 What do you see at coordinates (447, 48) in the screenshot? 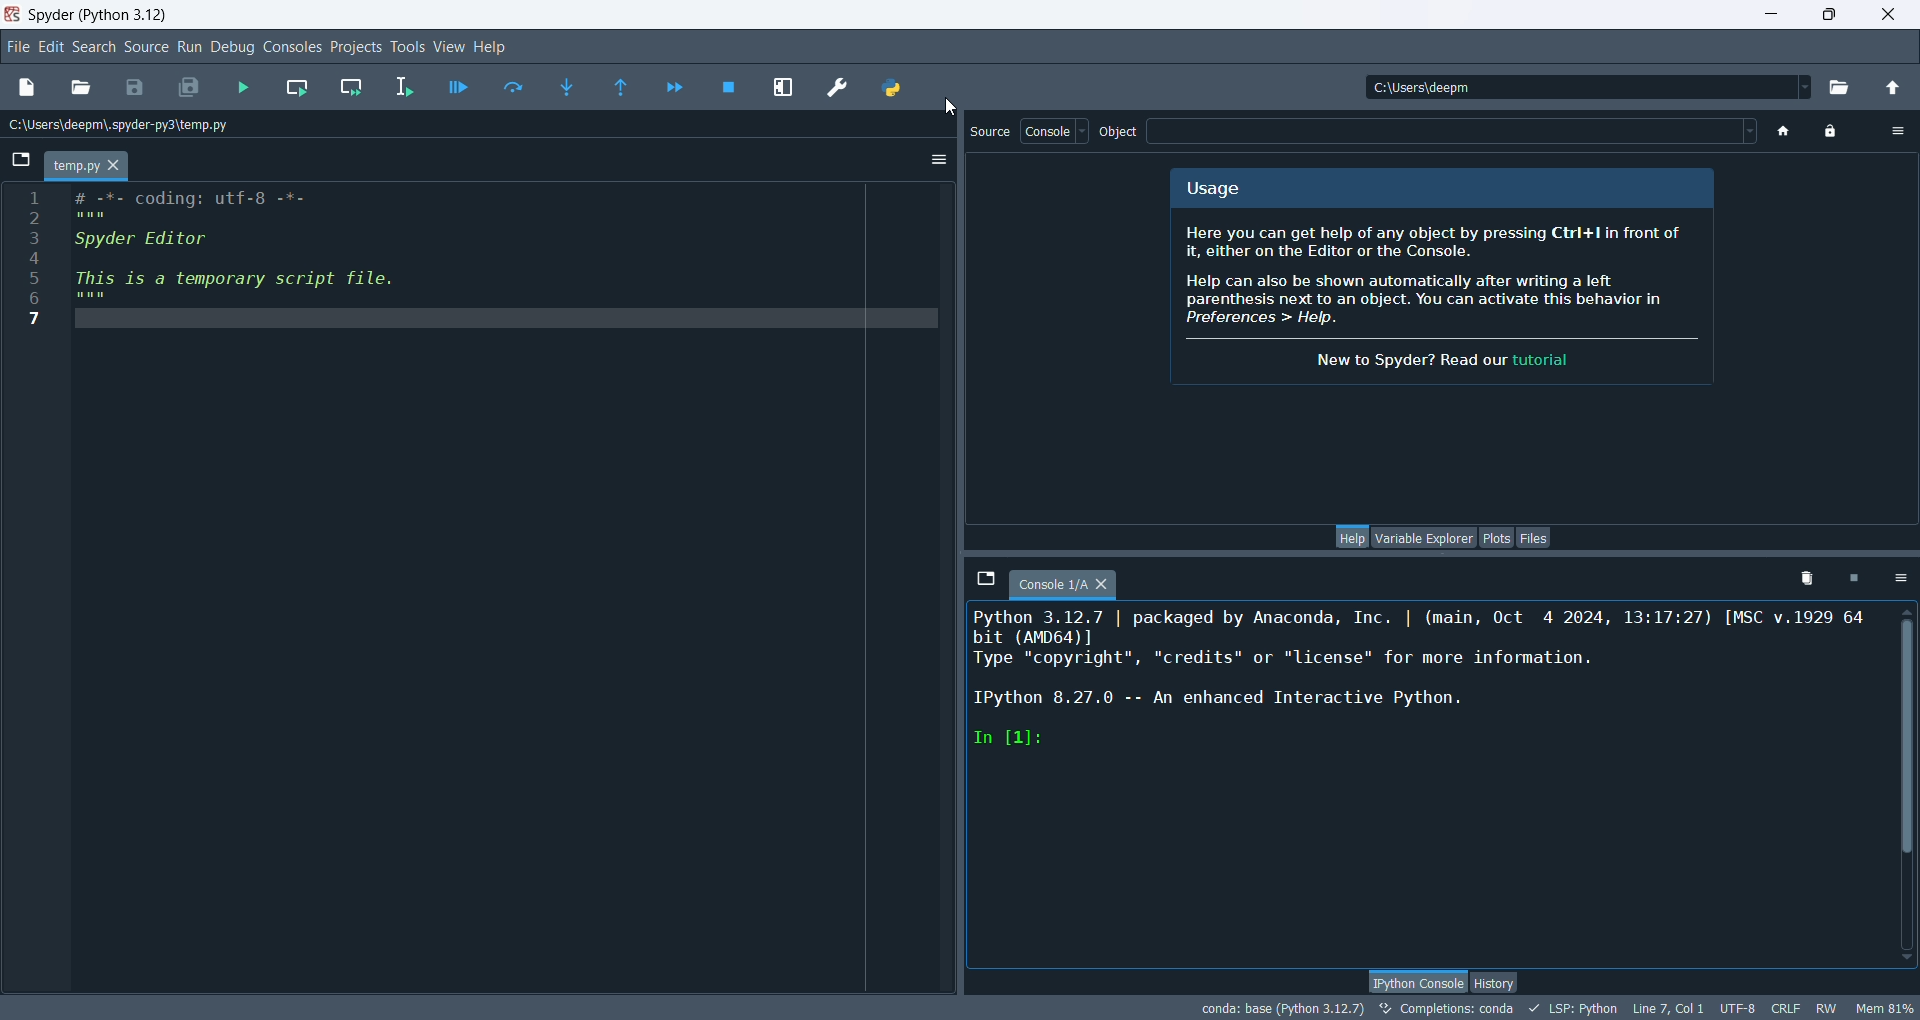
I see `view` at bounding box center [447, 48].